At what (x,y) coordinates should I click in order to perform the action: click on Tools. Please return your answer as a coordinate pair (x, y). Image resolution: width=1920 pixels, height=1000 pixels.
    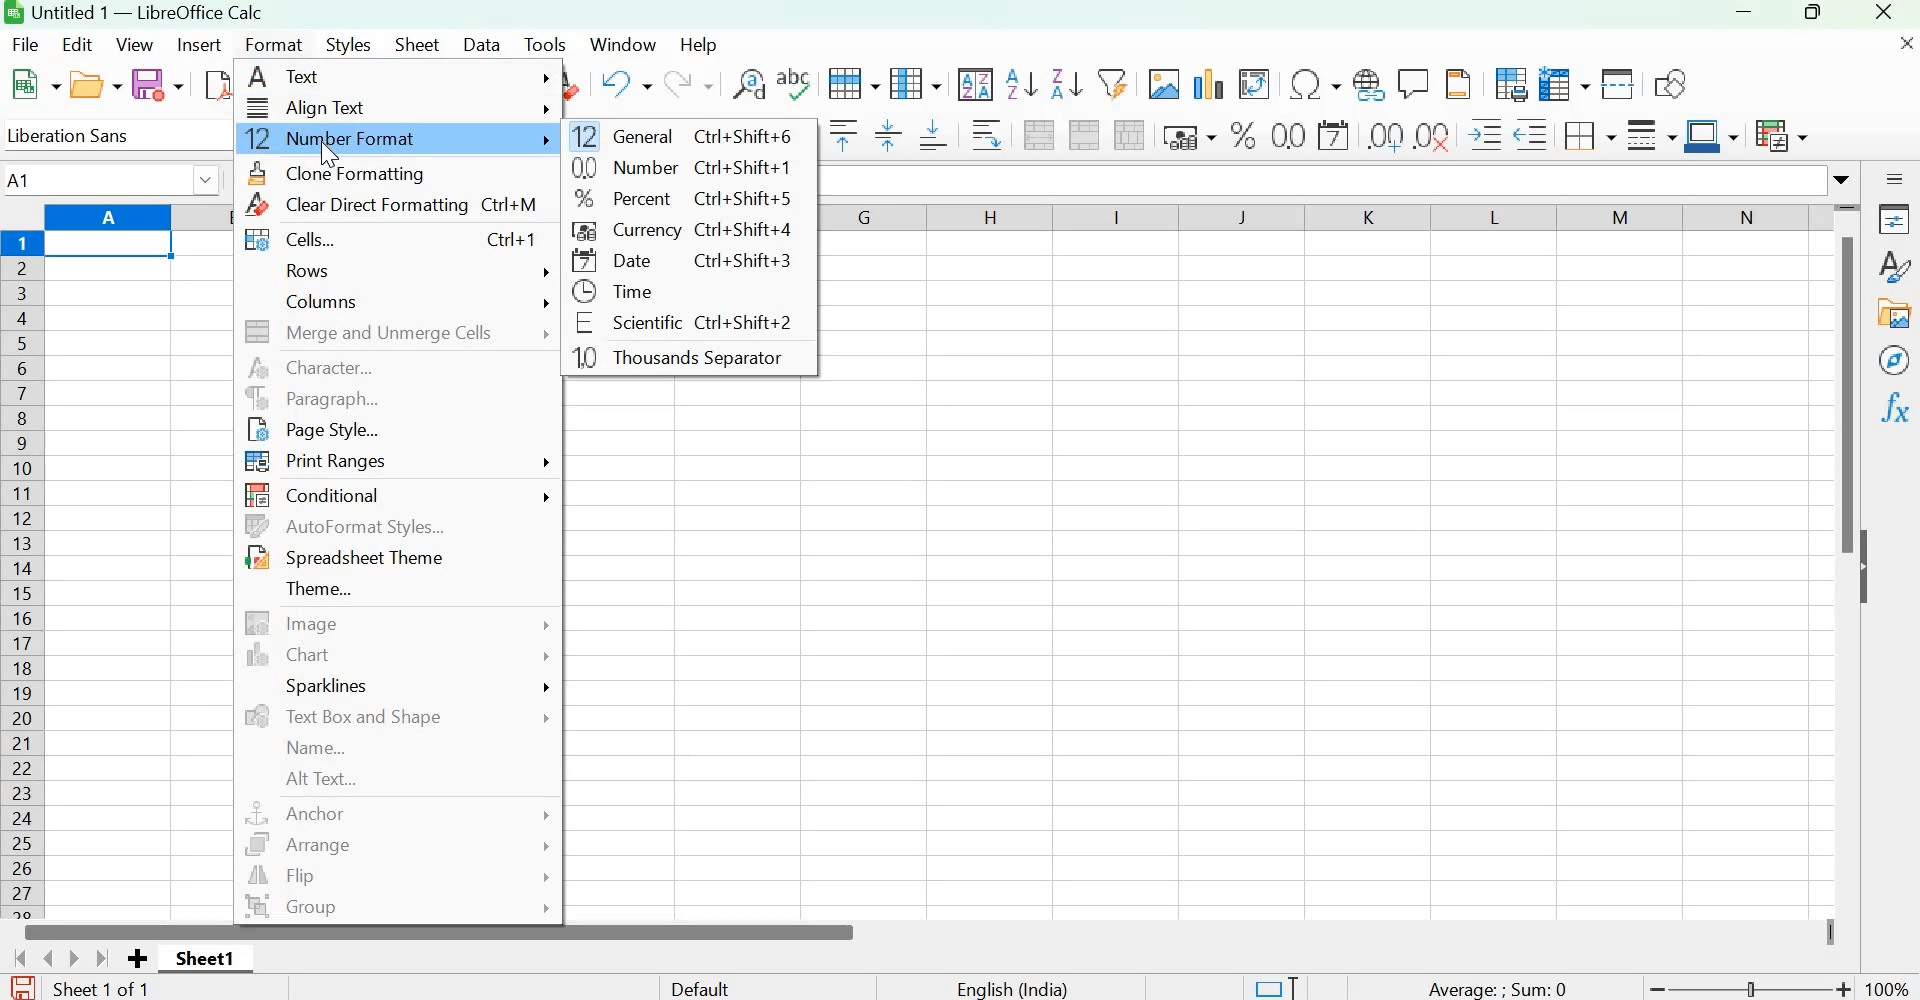
    Looking at the image, I should click on (545, 44).